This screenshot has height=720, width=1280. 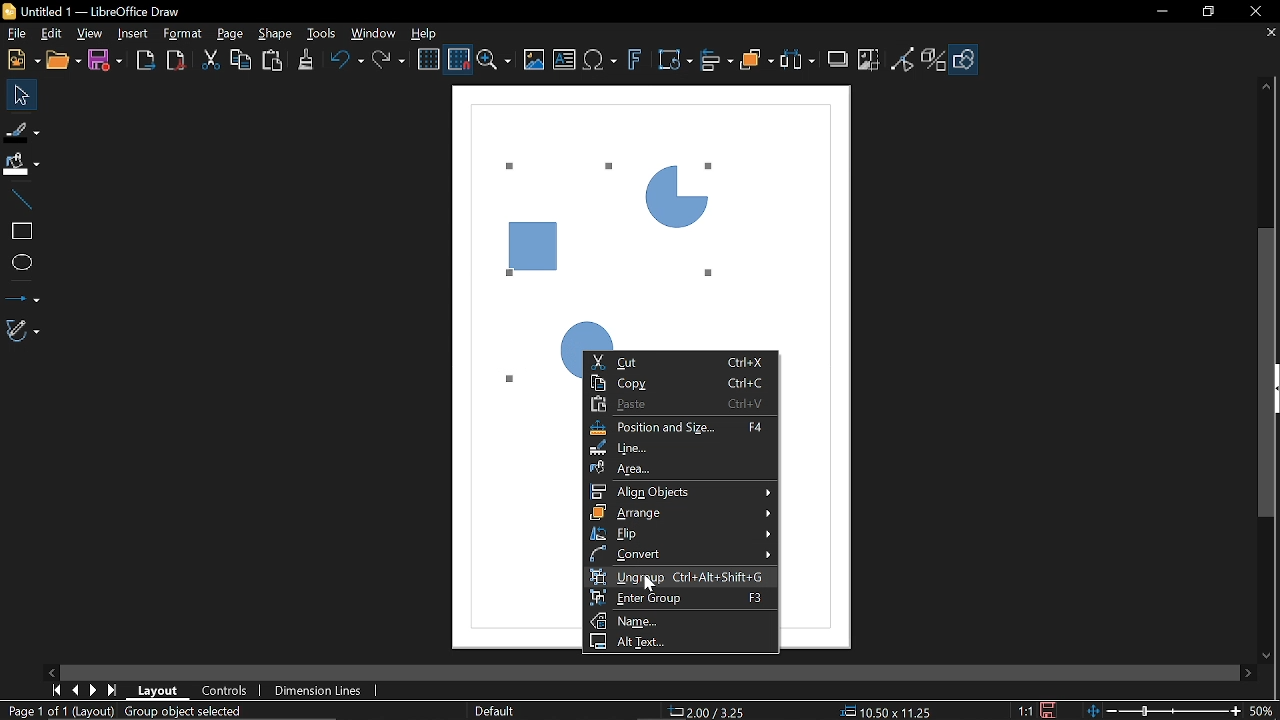 What do you see at coordinates (966, 60) in the screenshot?
I see `Show draw functions` at bounding box center [966, 60].